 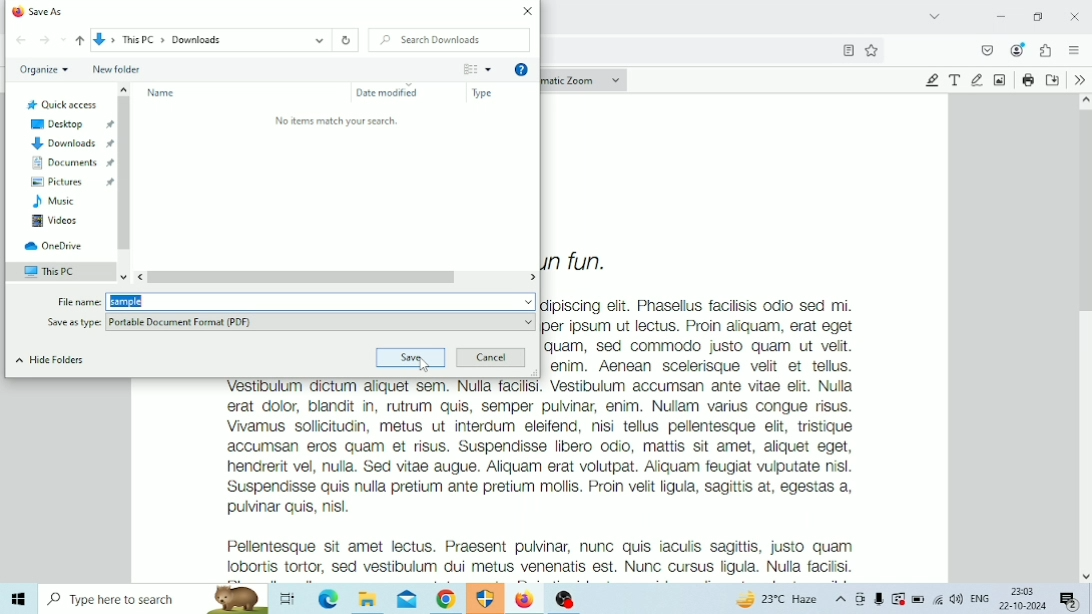 I want to click on Search Downloads, so click(x=450, y=40).